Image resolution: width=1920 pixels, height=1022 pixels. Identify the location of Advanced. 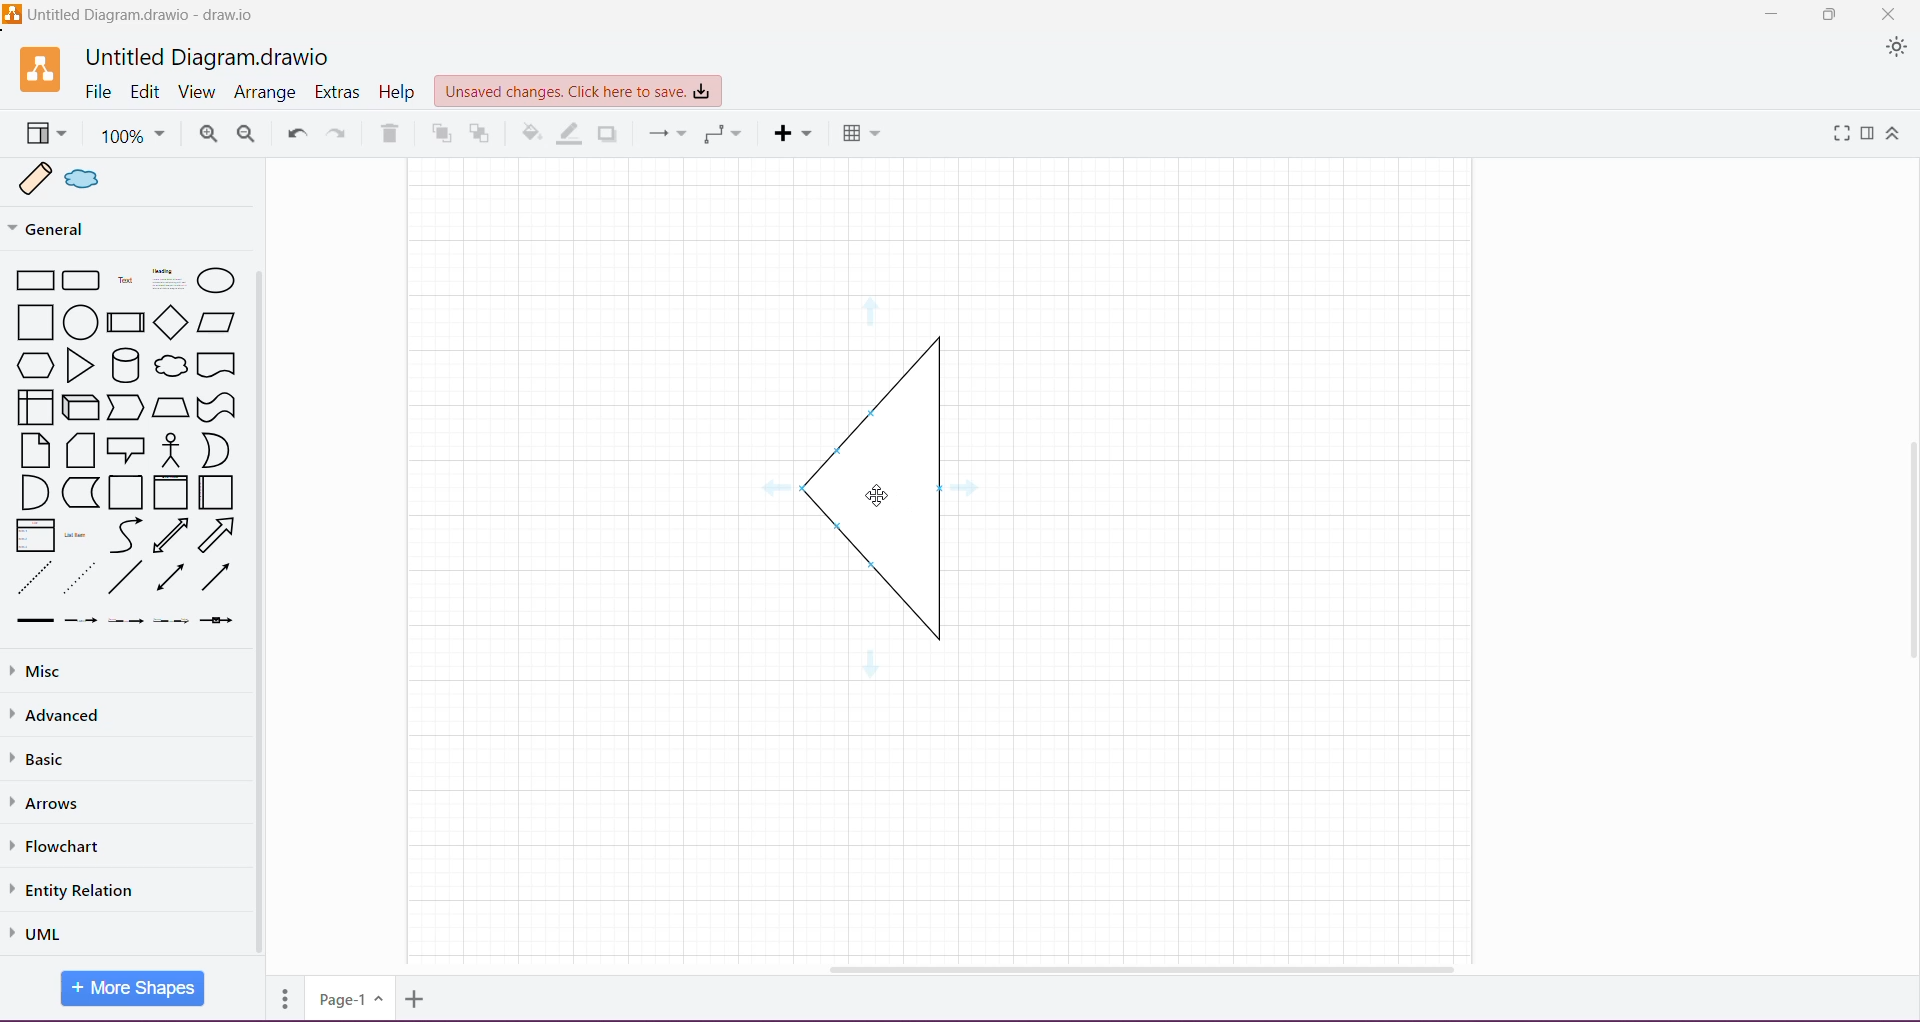
(61, 718).